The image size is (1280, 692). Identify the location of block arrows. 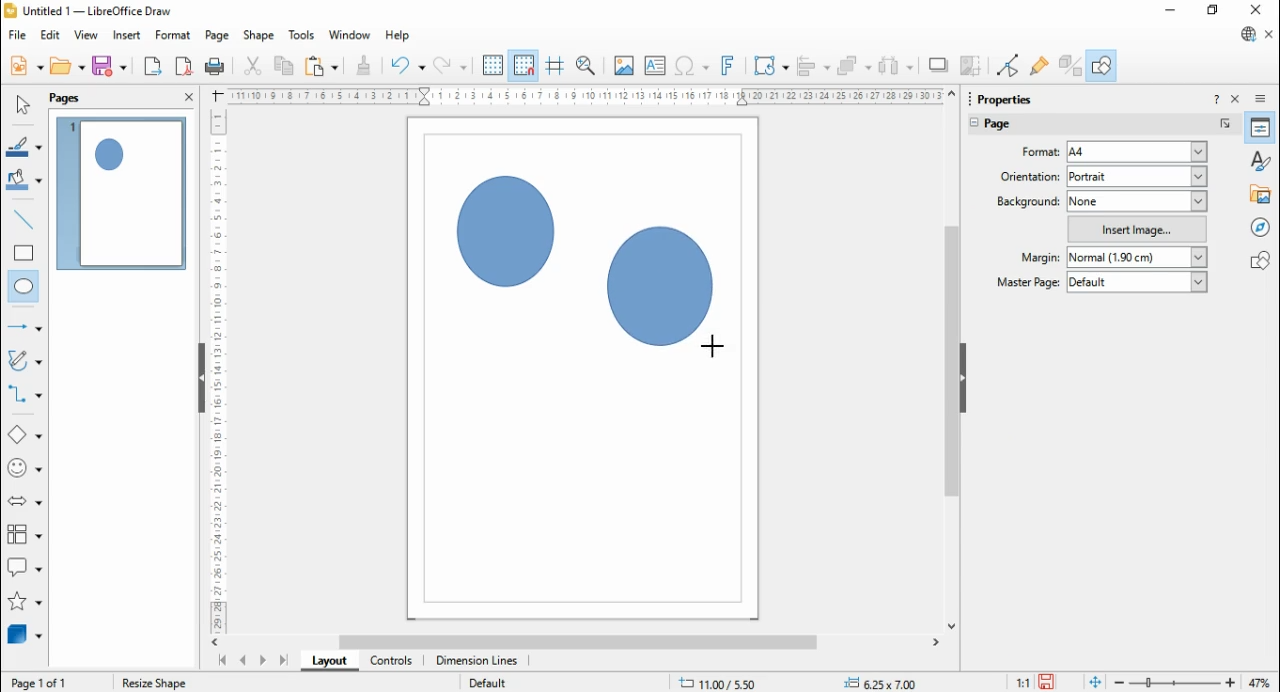
(27, 503).